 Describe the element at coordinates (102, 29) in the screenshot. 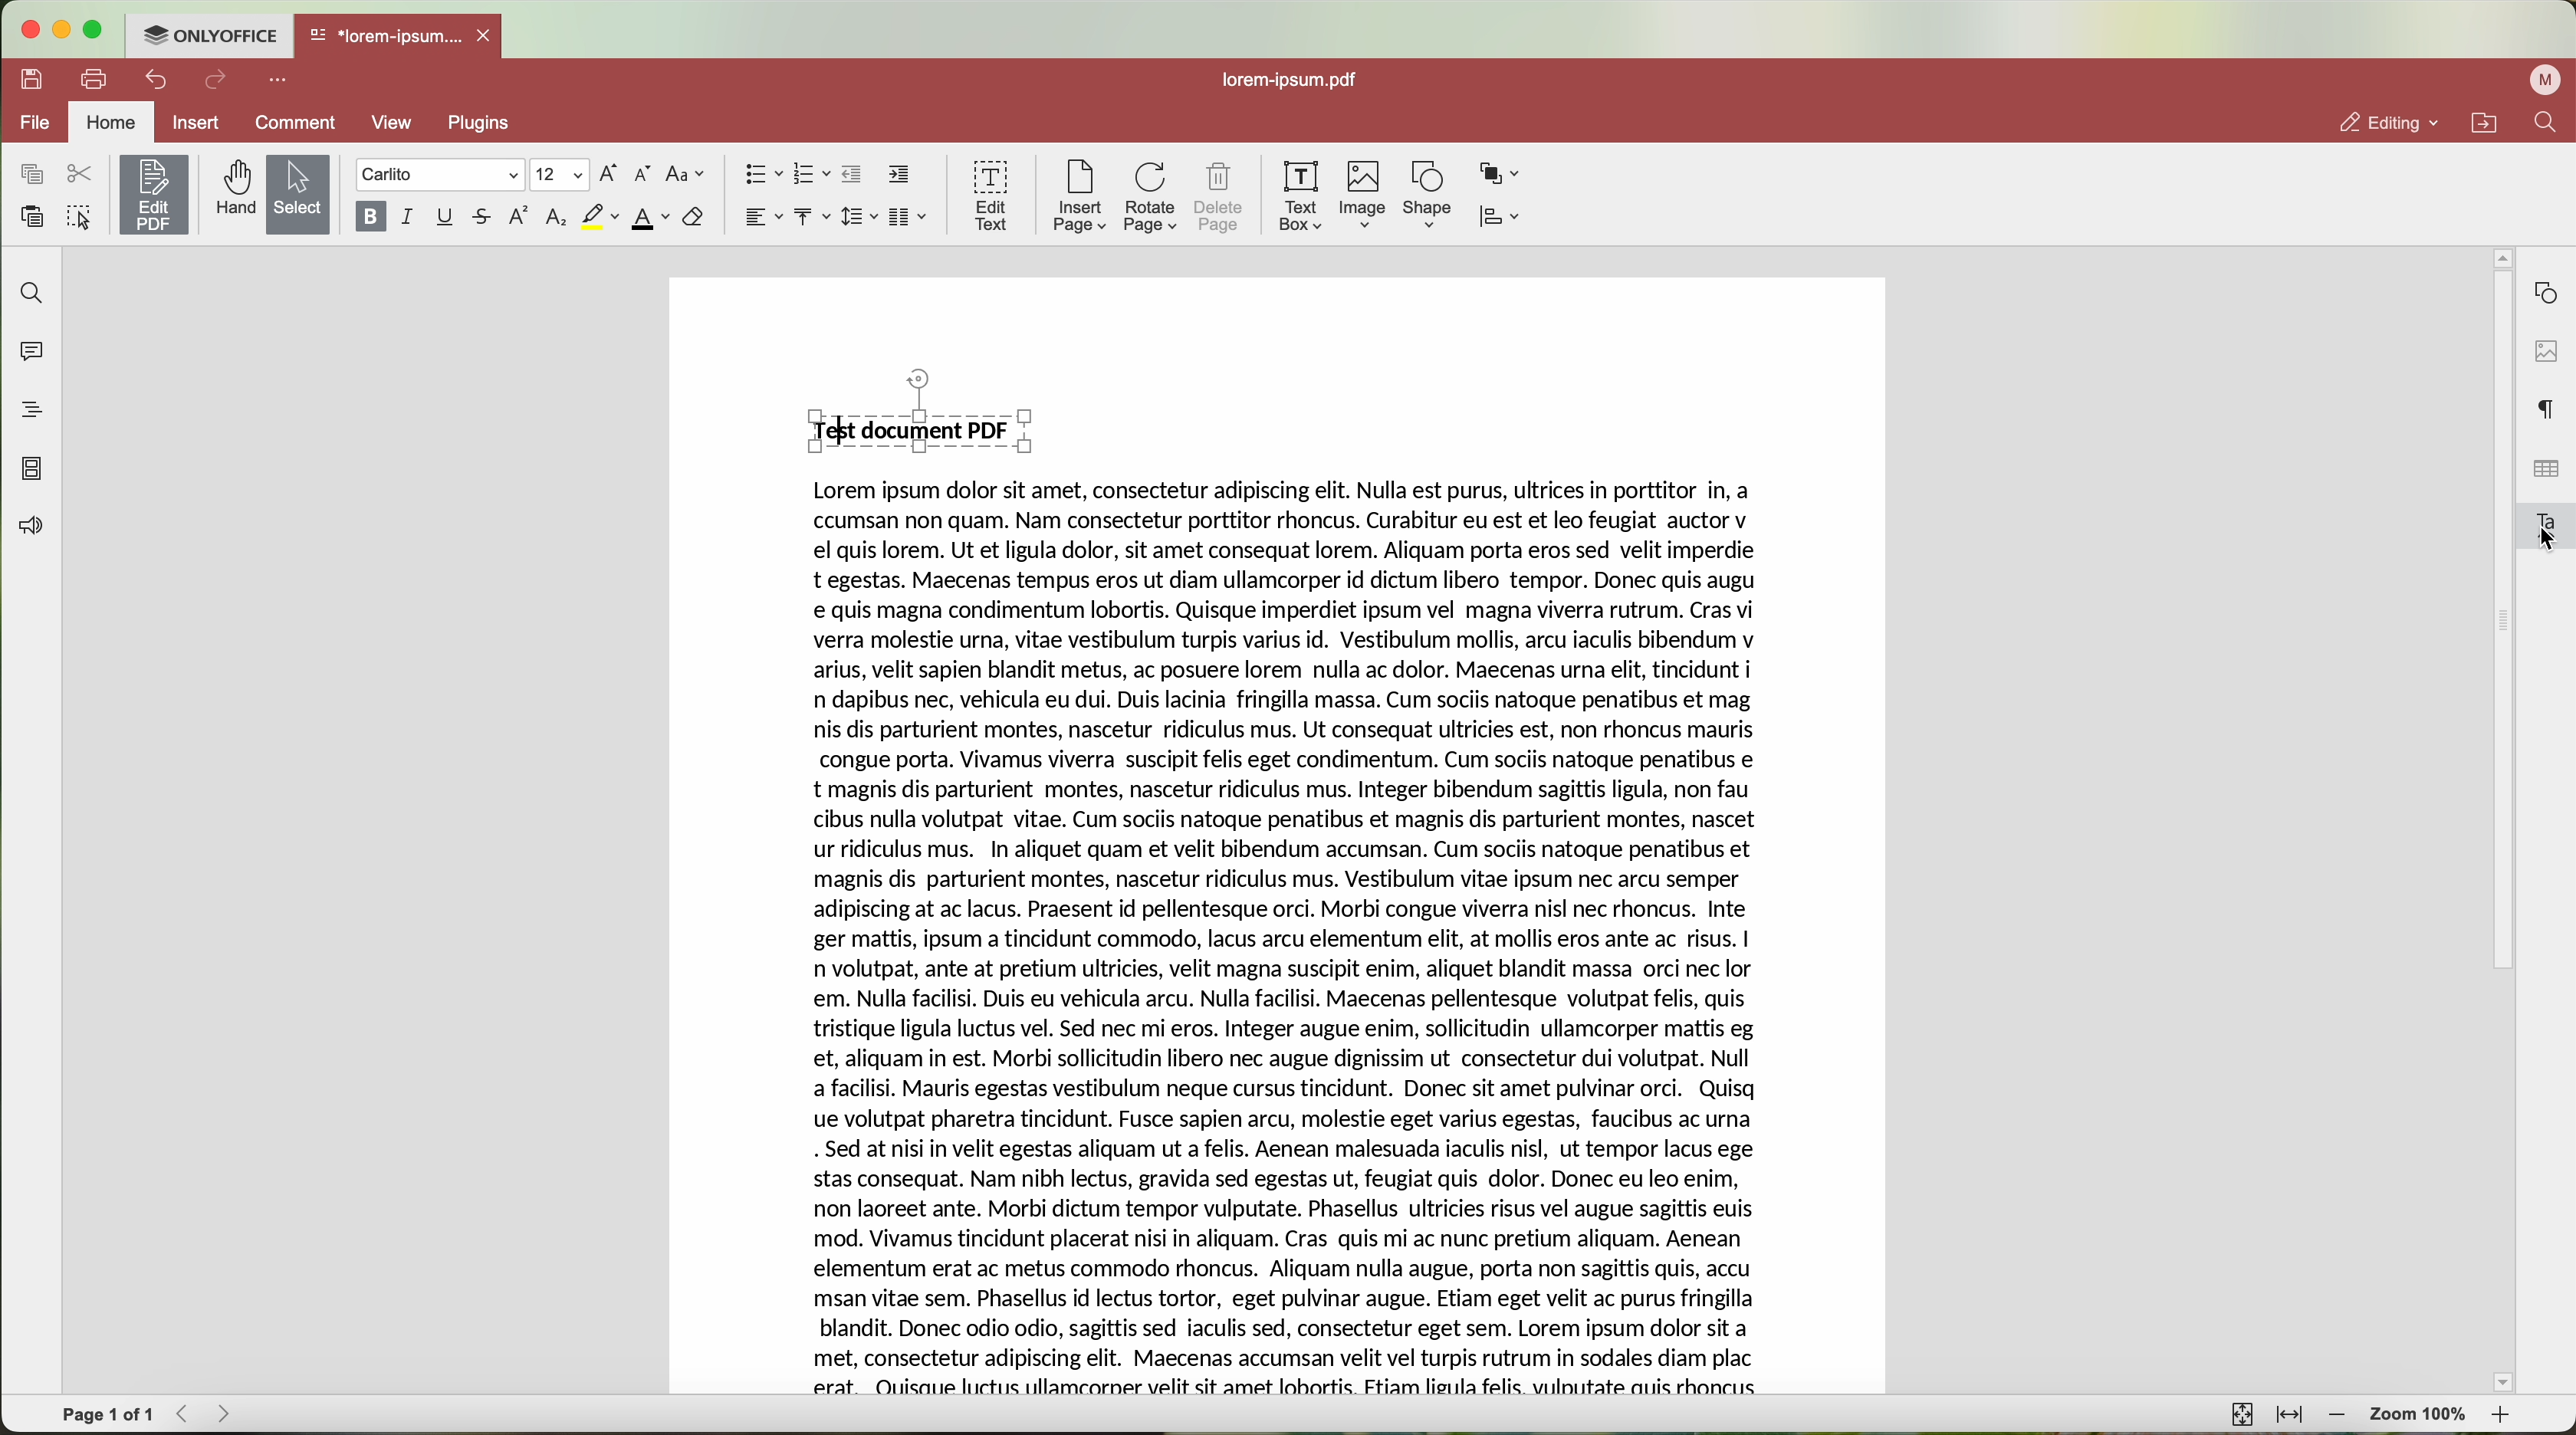

I see `maximize` at that location.